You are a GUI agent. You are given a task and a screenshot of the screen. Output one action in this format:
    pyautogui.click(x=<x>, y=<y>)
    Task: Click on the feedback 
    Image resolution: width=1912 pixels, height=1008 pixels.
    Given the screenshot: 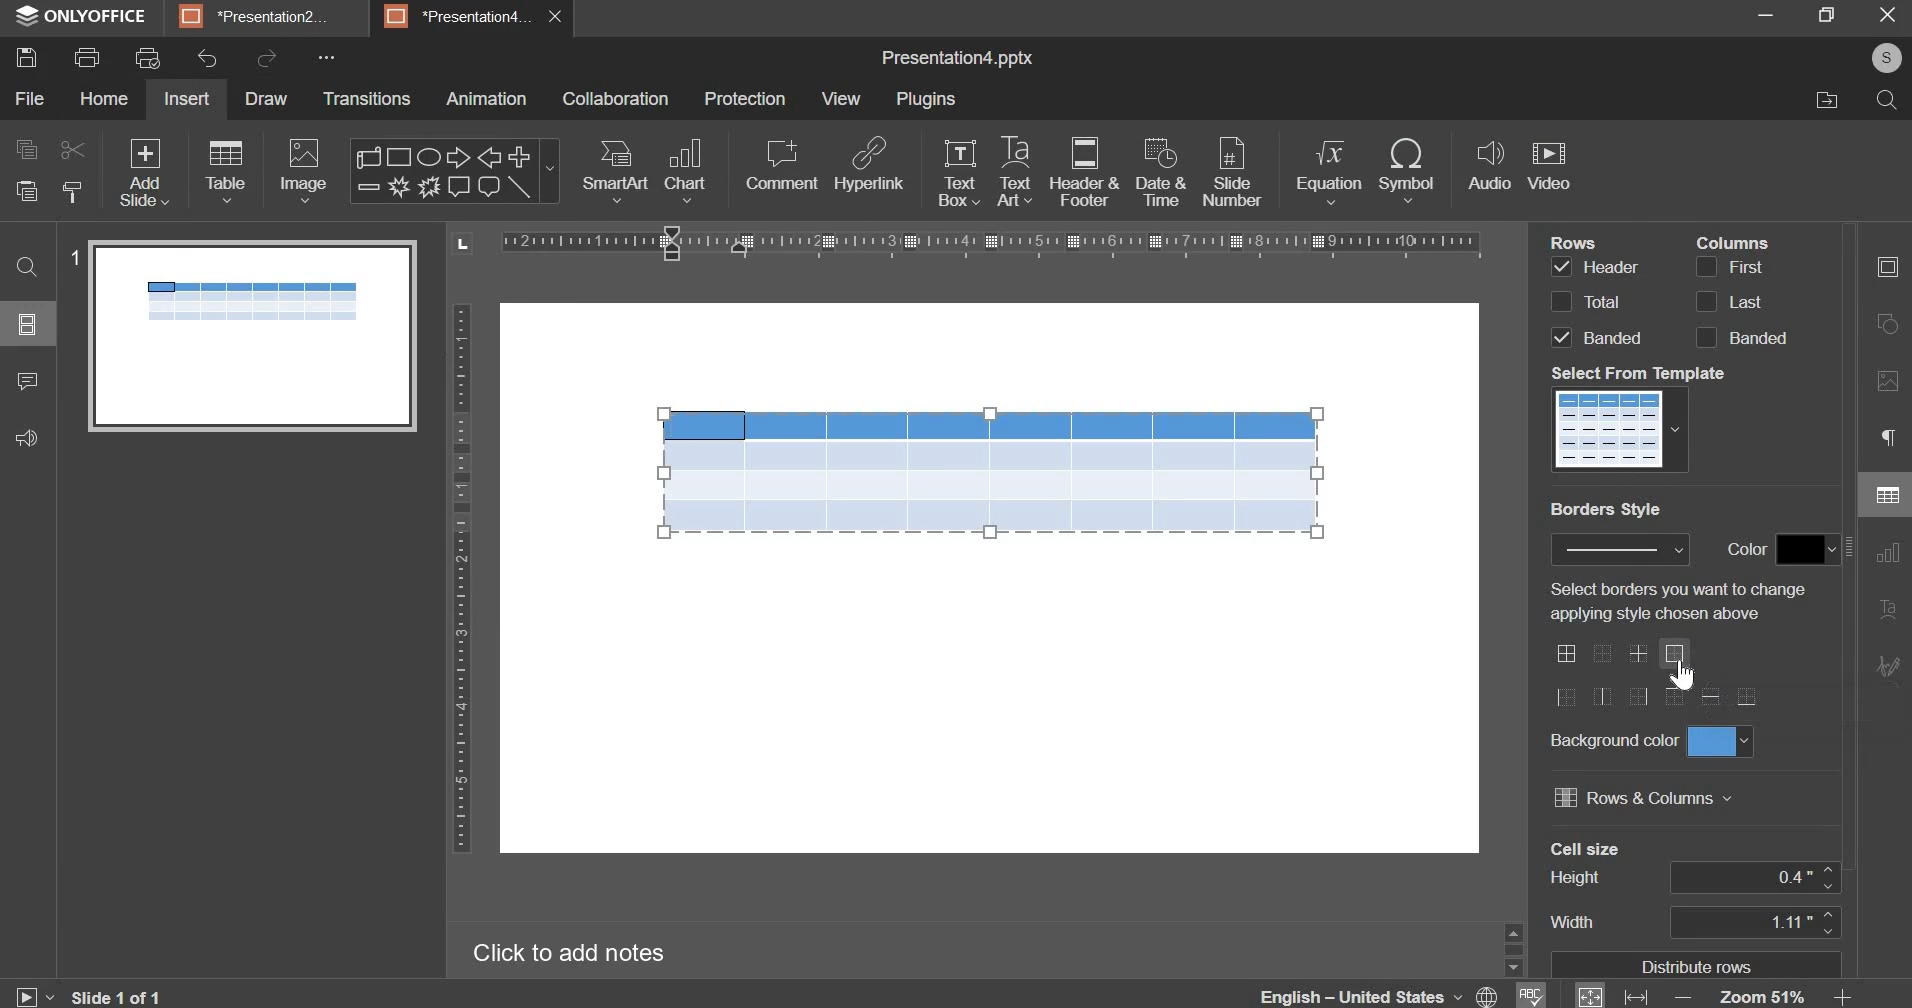 What is the action you would take?
    pyautogui.click(x=29, y=438)
    